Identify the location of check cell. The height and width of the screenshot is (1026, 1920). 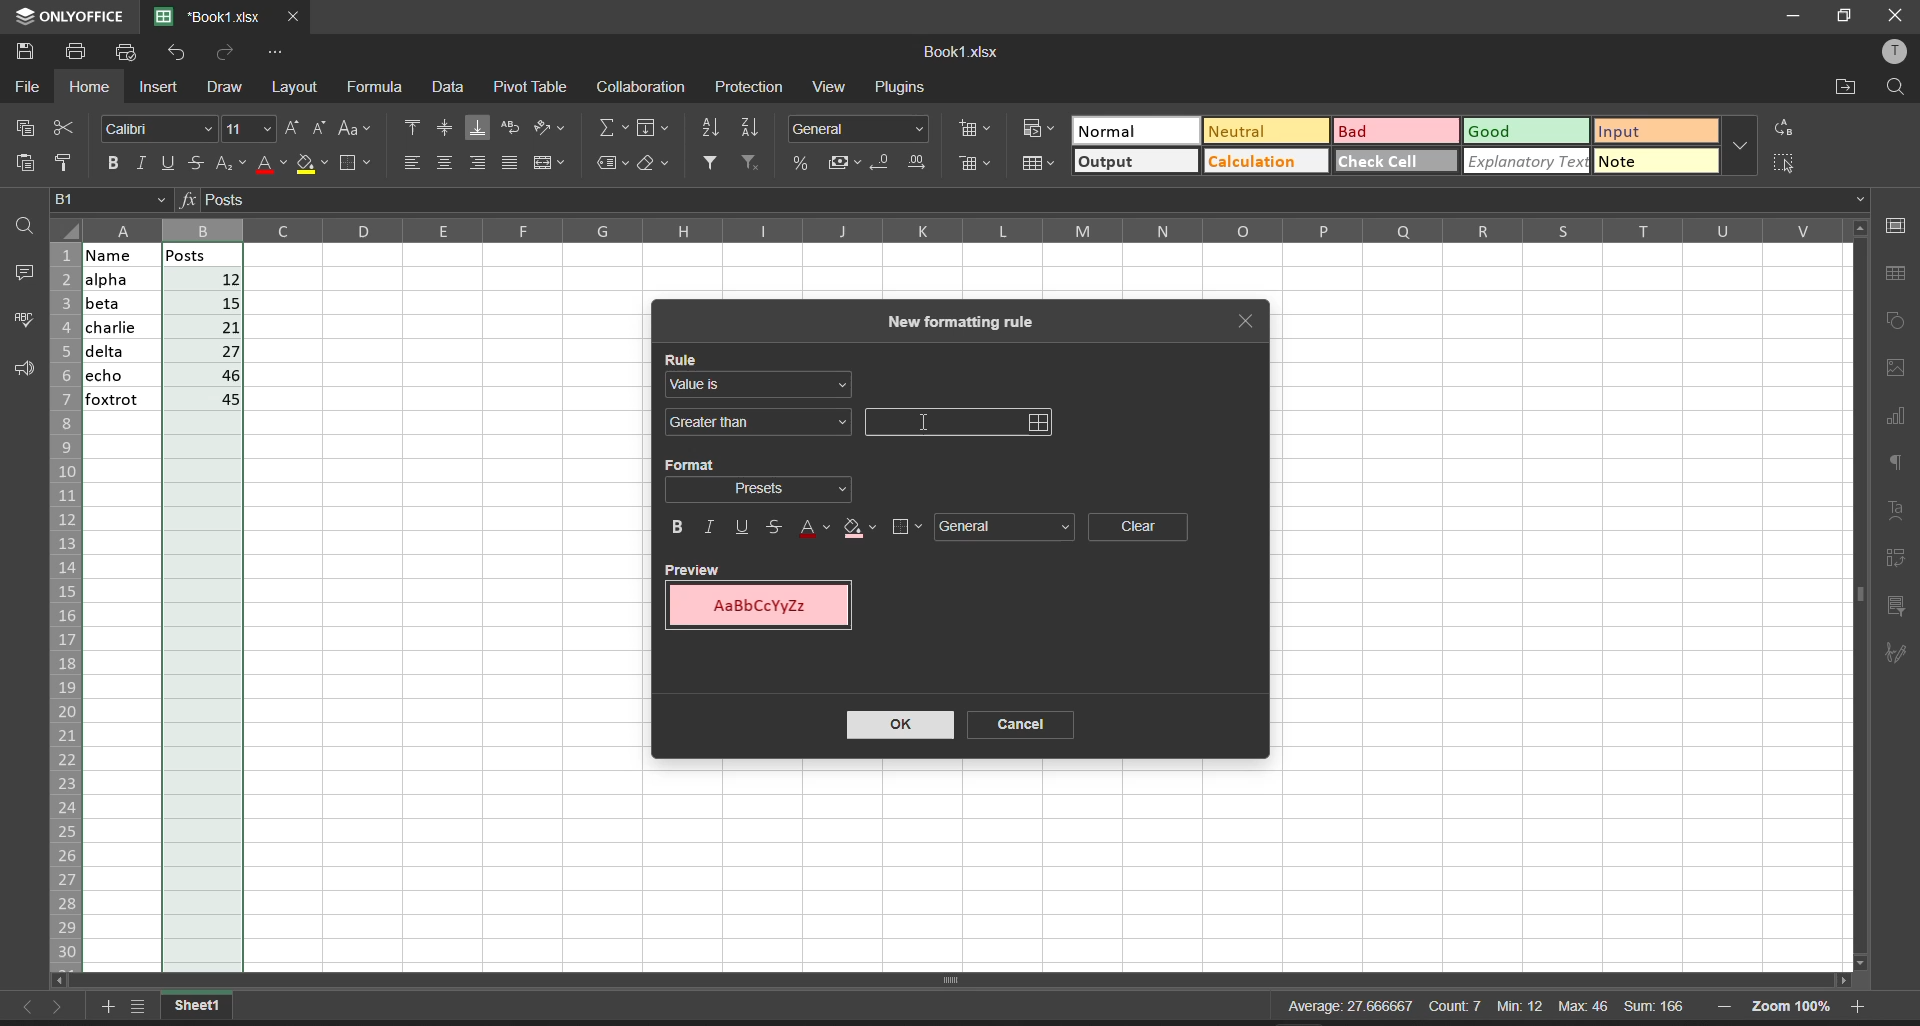
(1385, 164).